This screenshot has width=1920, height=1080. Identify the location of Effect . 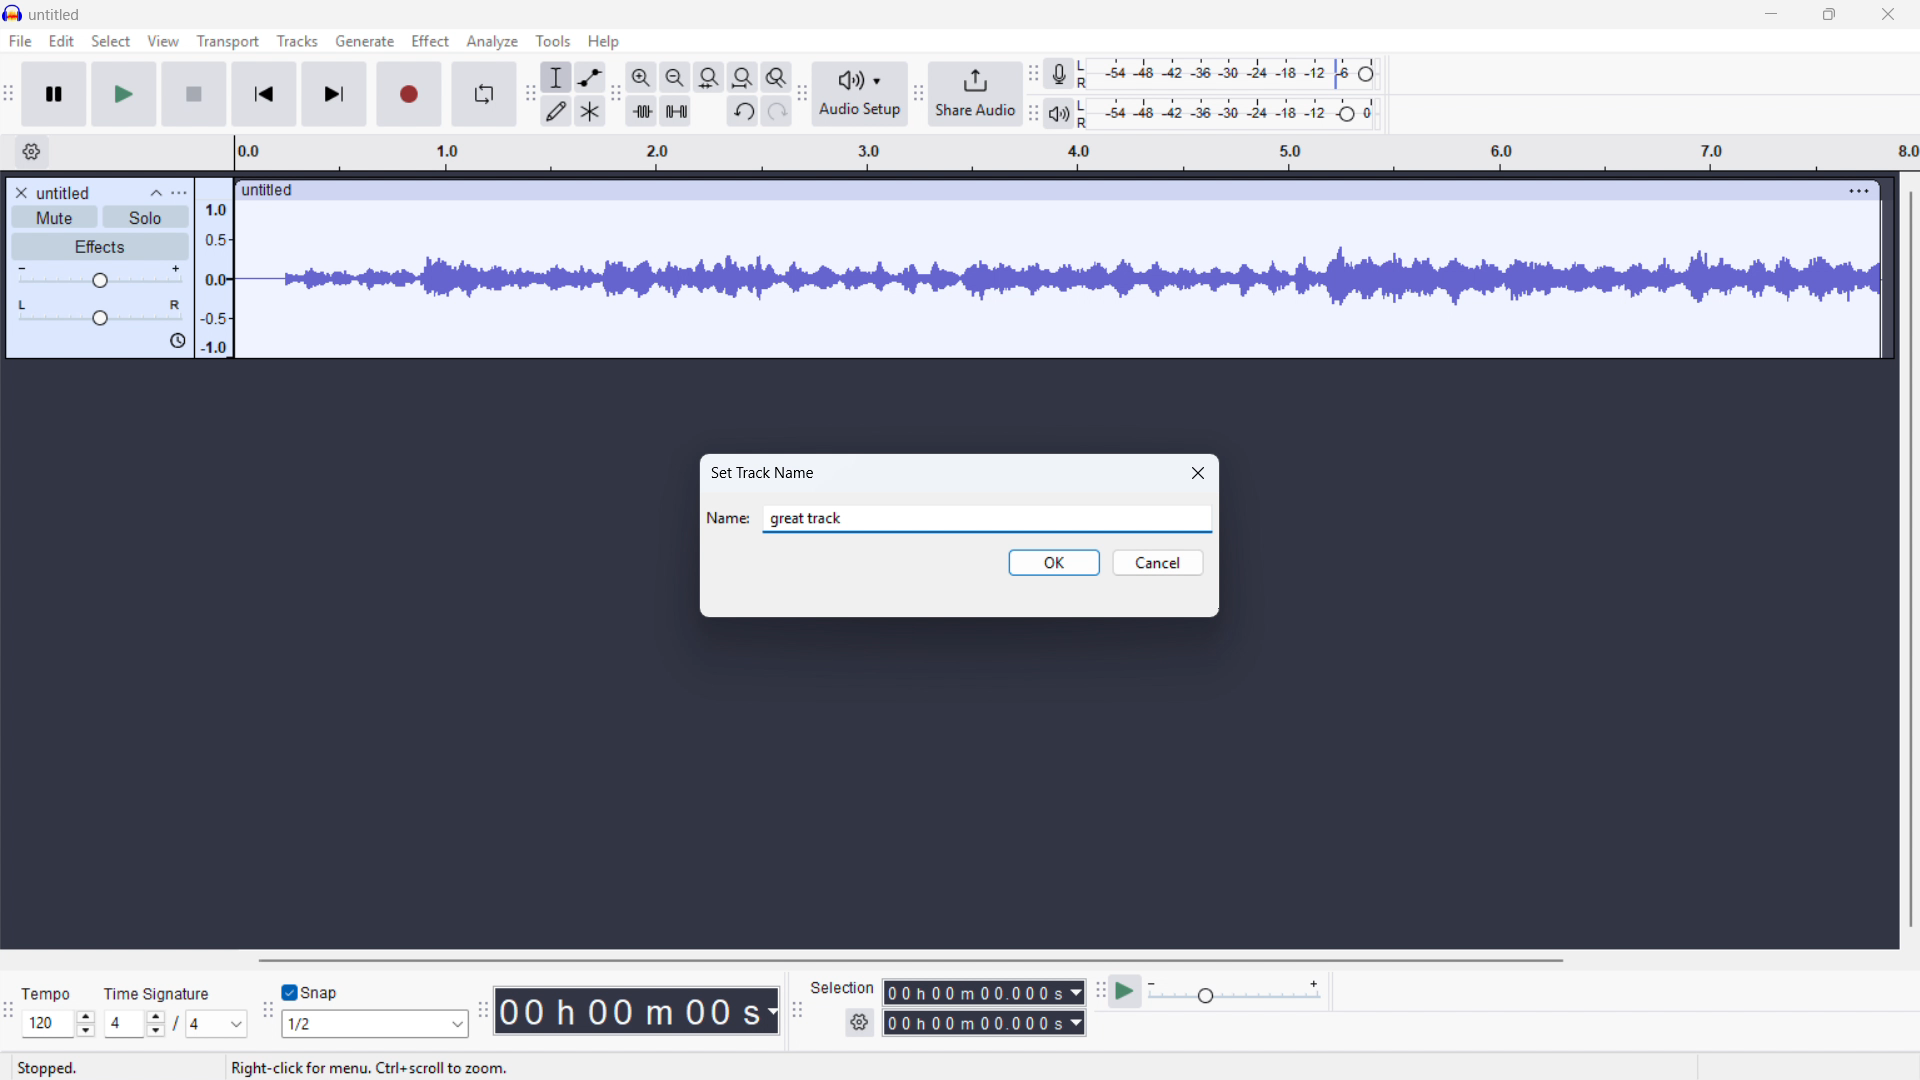
(430, 41).